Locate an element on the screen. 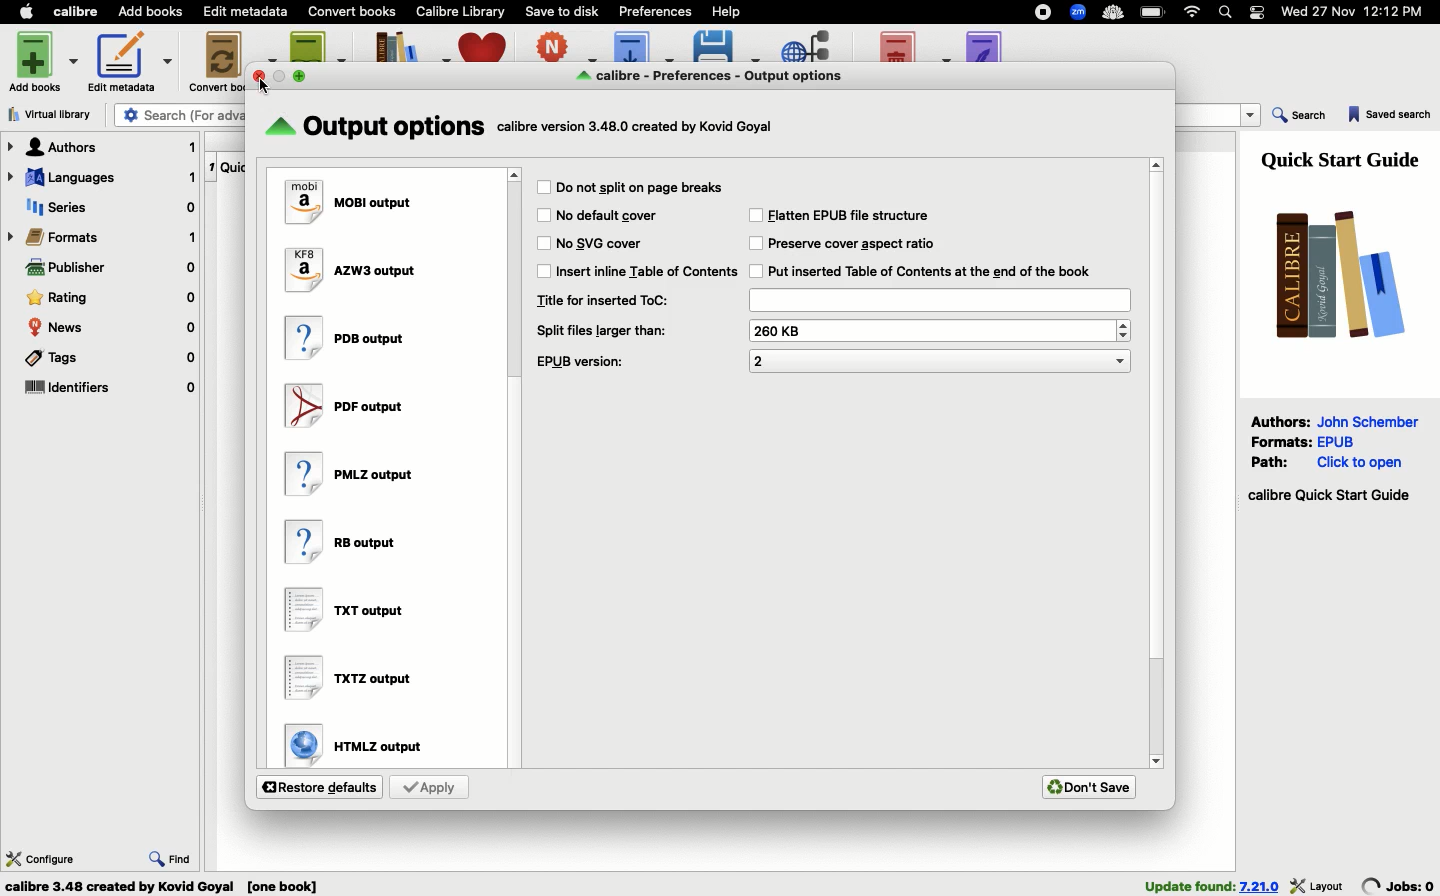  1 is located at coordinates (211, 164).